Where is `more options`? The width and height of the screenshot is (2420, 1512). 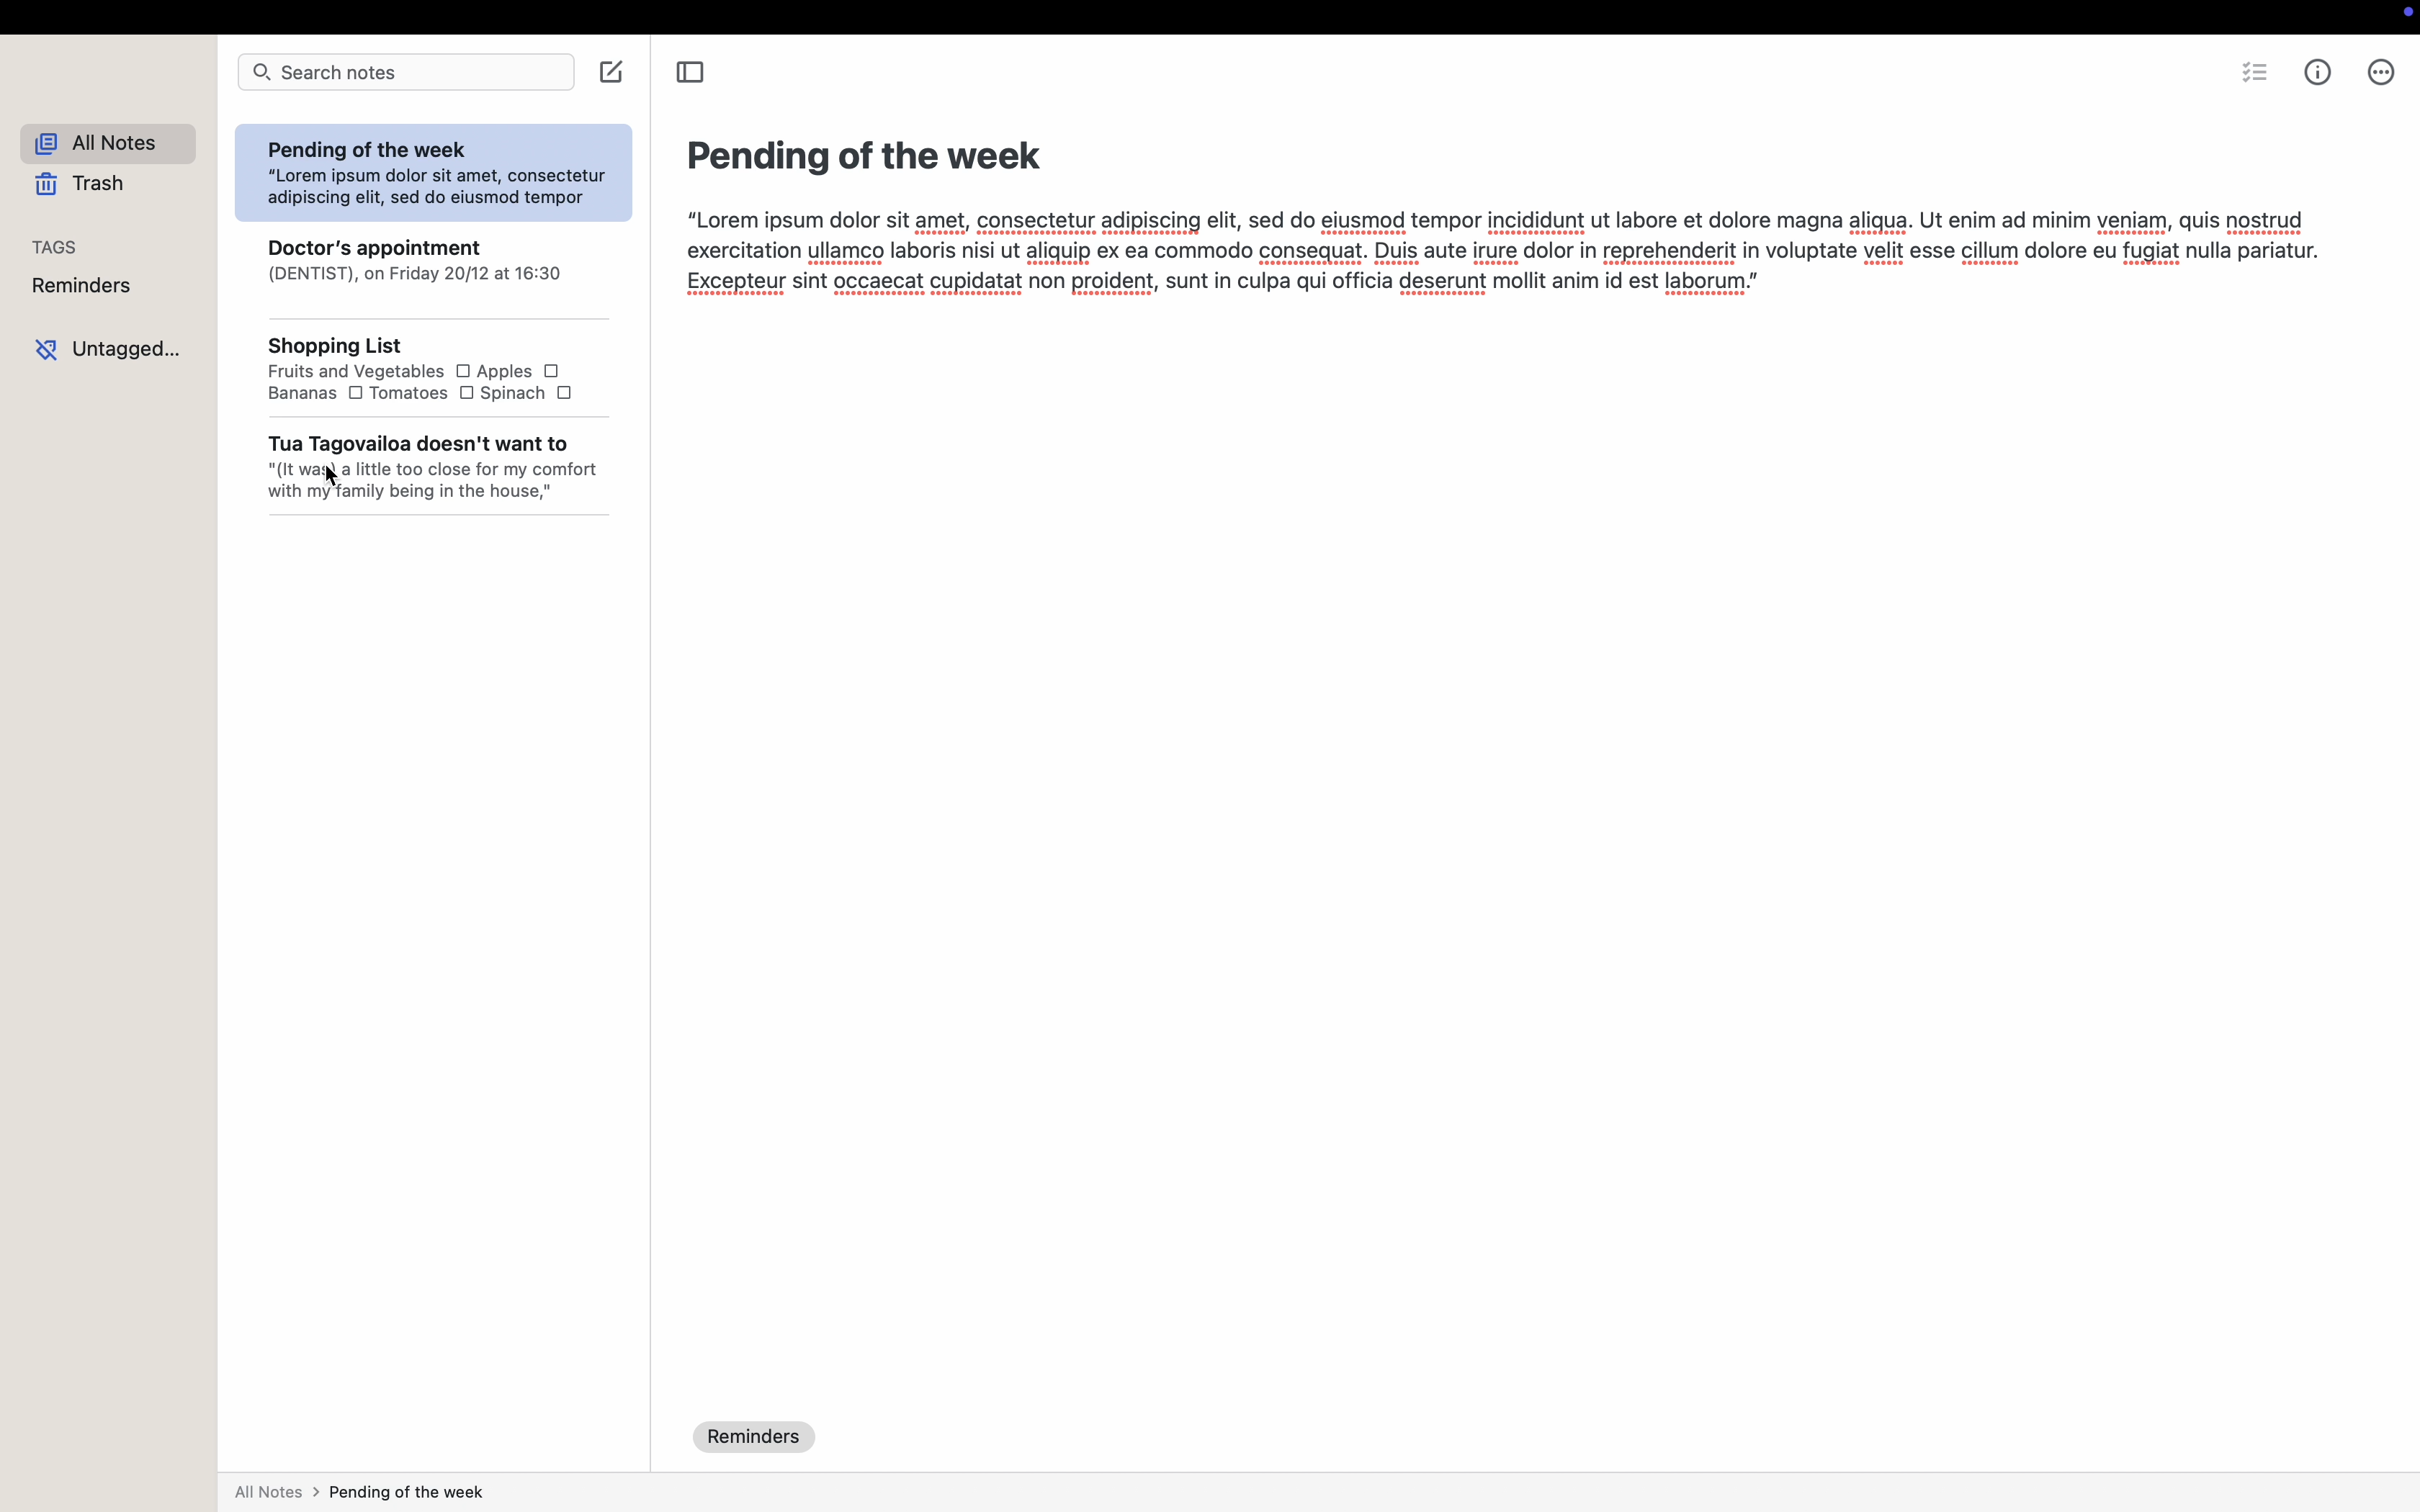
more options is located at coordinates (2379, 71).